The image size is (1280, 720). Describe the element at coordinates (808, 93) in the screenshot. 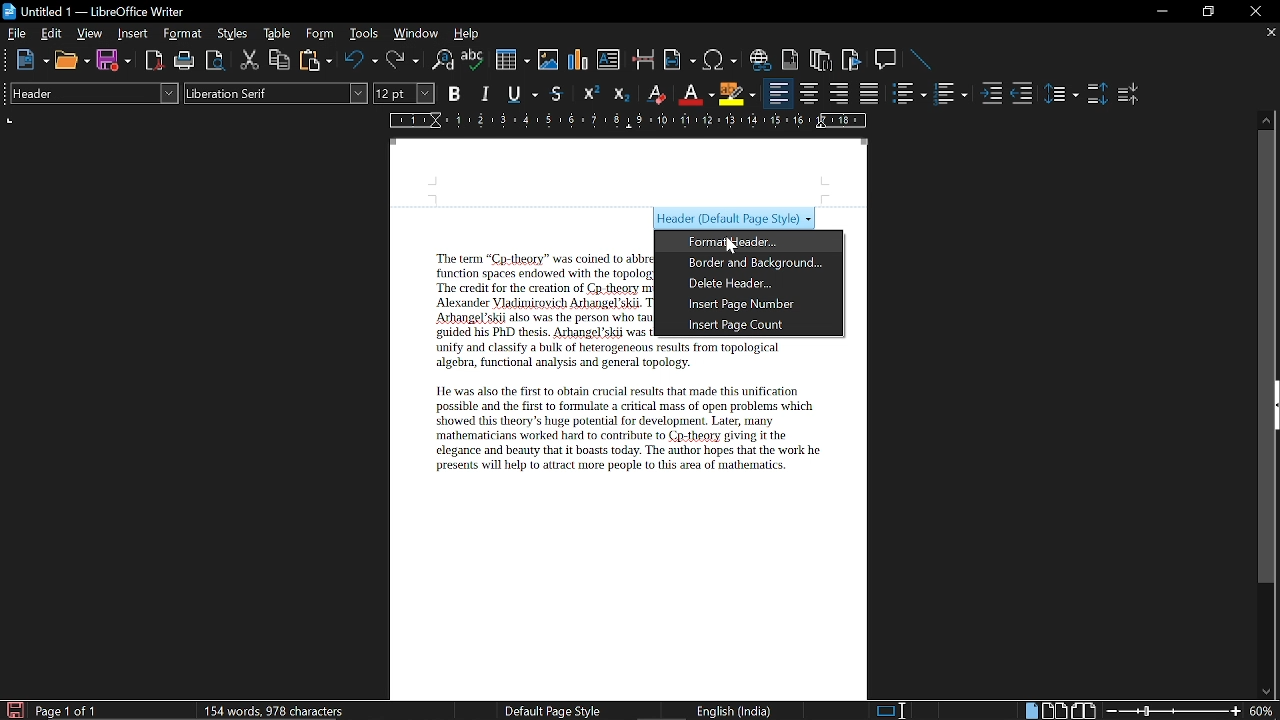

I see `Center` at that location.